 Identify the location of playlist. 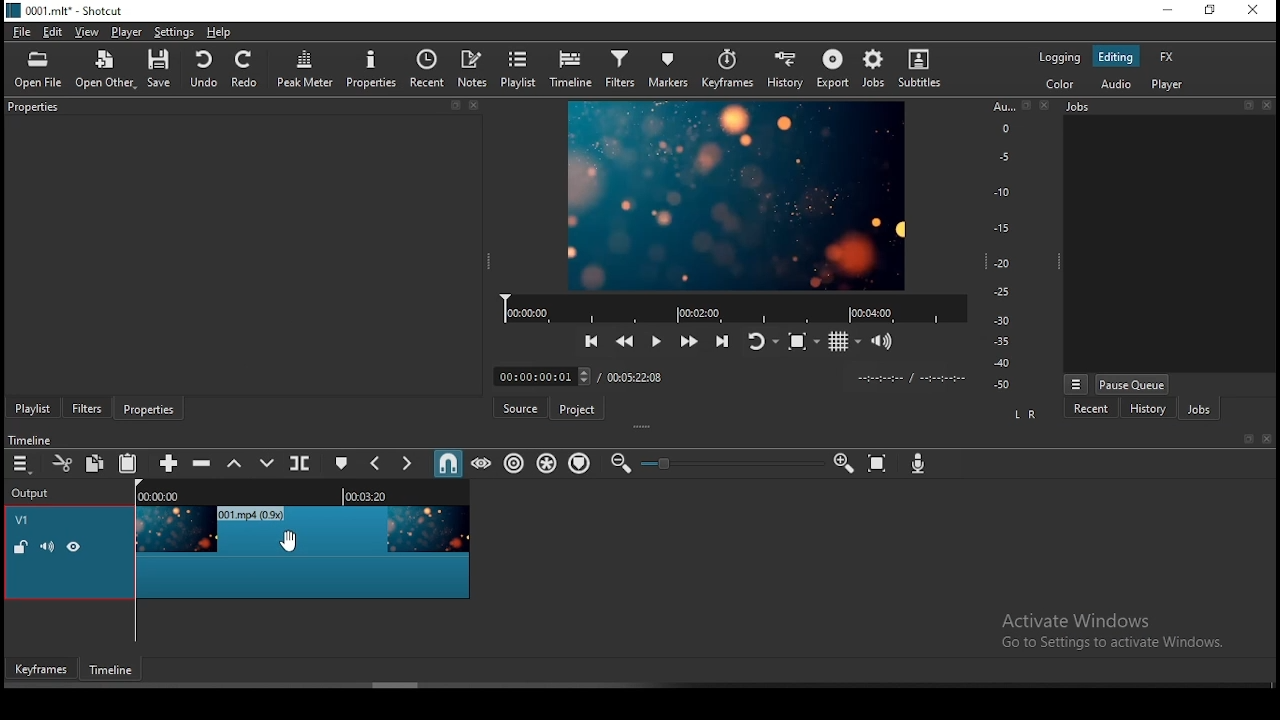
(34, 407).